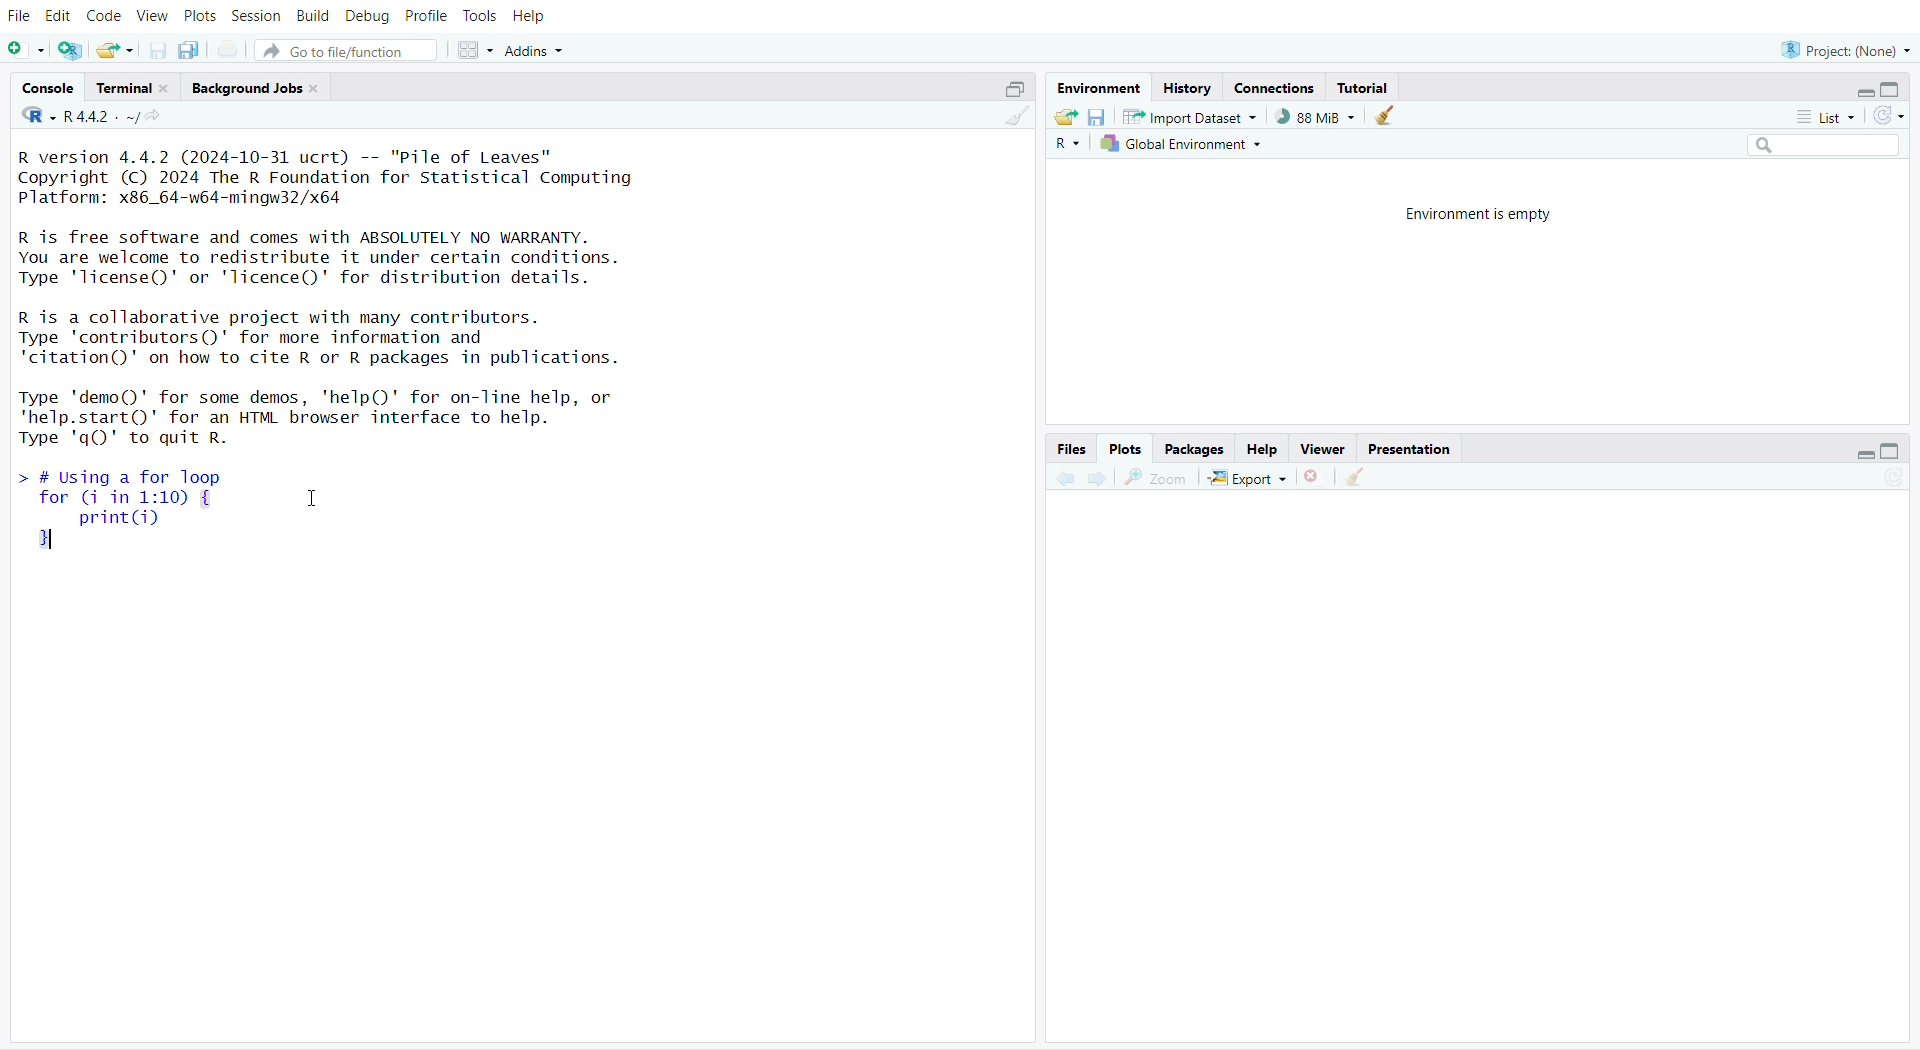  I want to click on list, so click(1816, 117).